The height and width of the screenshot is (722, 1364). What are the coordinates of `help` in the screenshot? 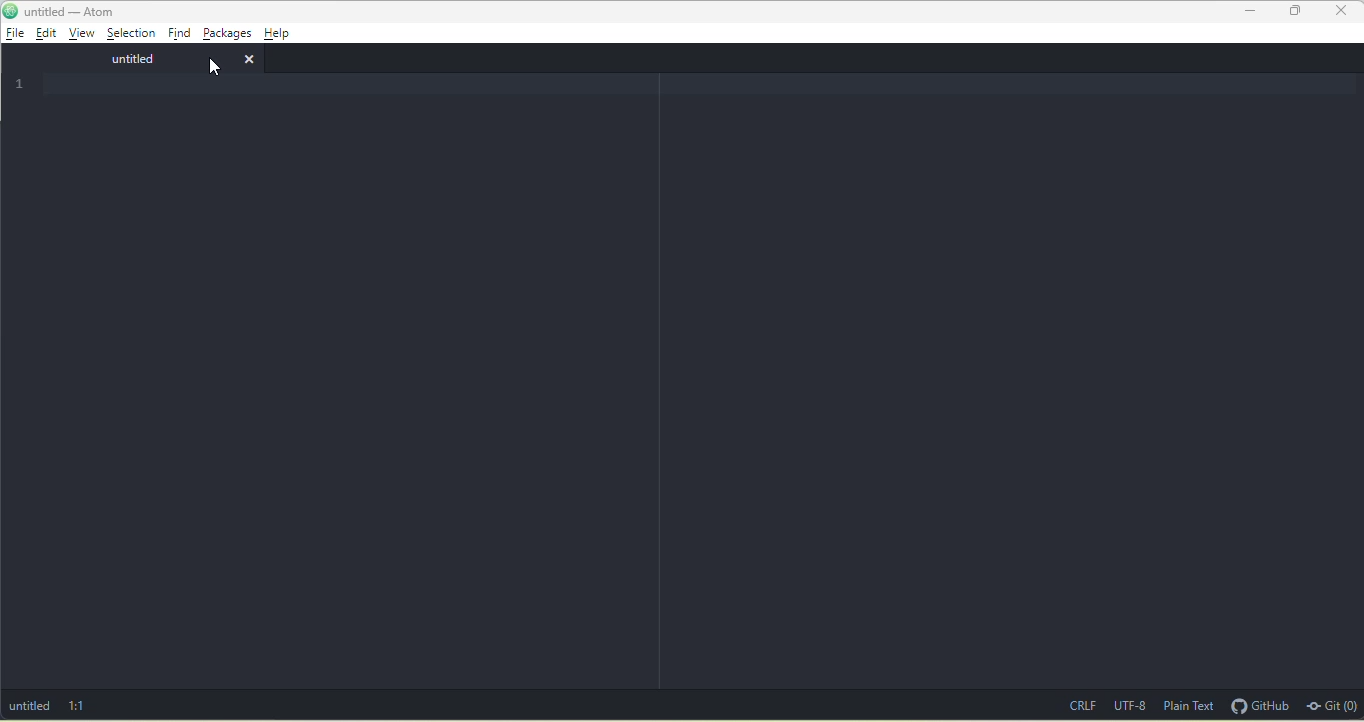 It's located at (280, 33).